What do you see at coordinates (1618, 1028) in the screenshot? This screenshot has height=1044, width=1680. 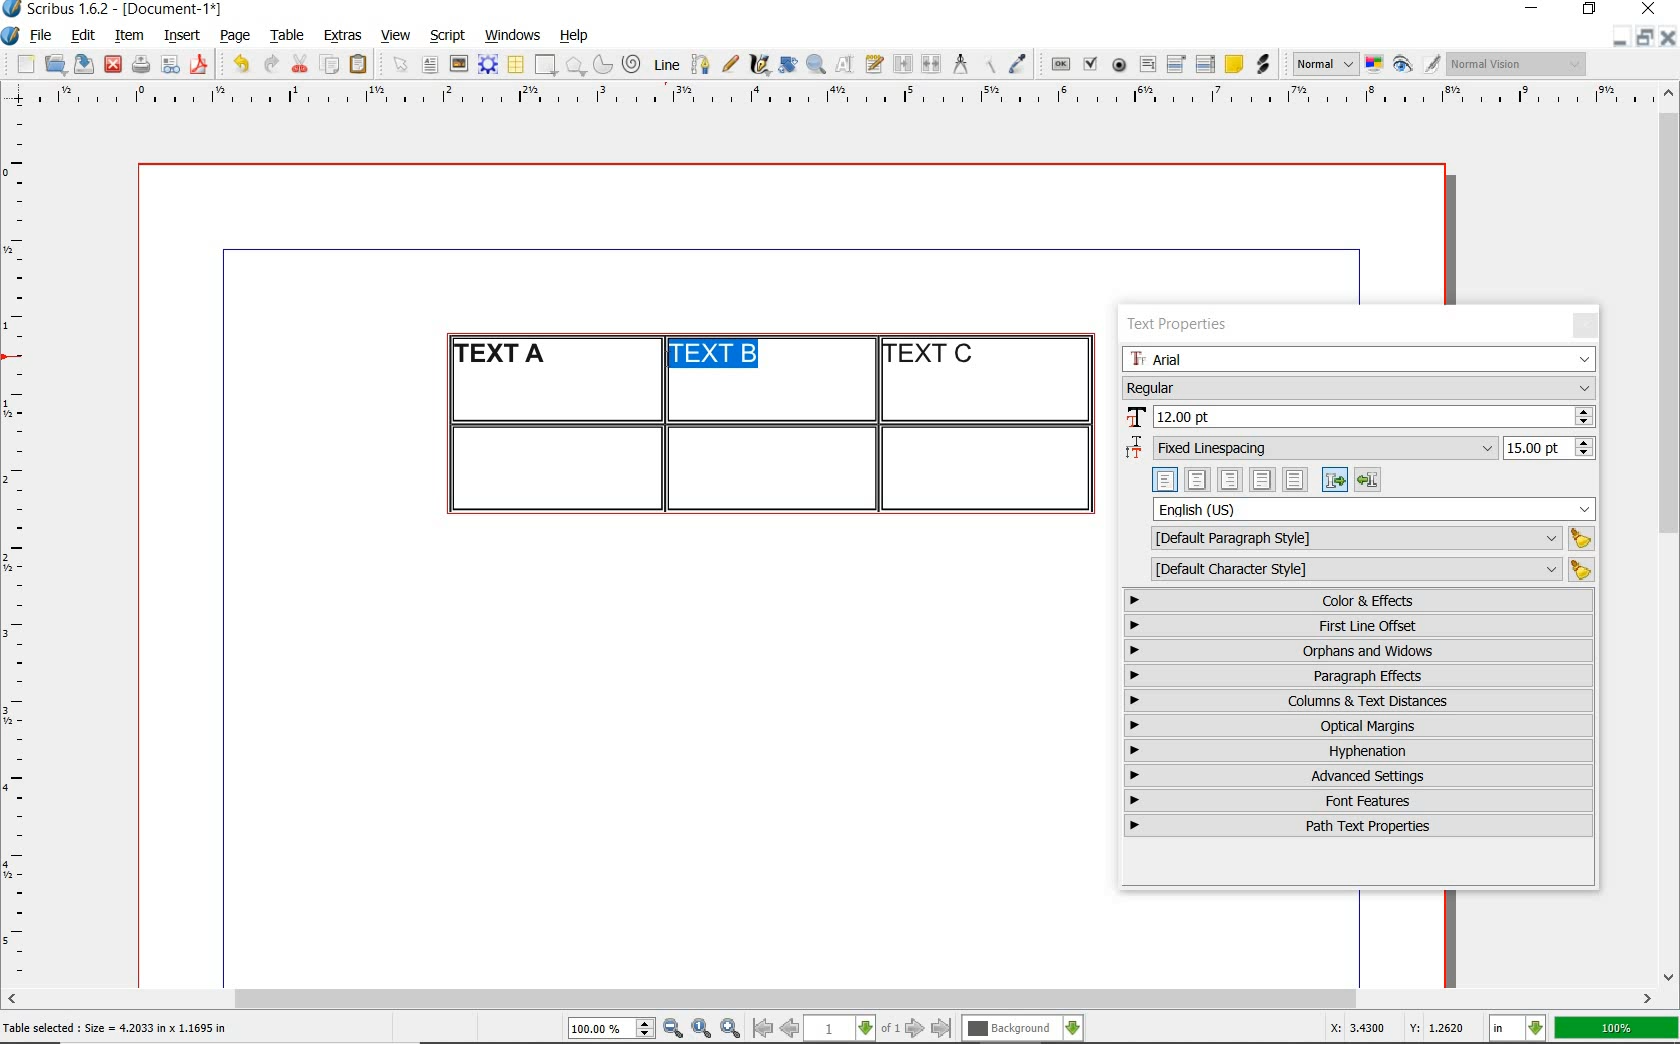 I see `100%` at bounding box center [1618, 1028].